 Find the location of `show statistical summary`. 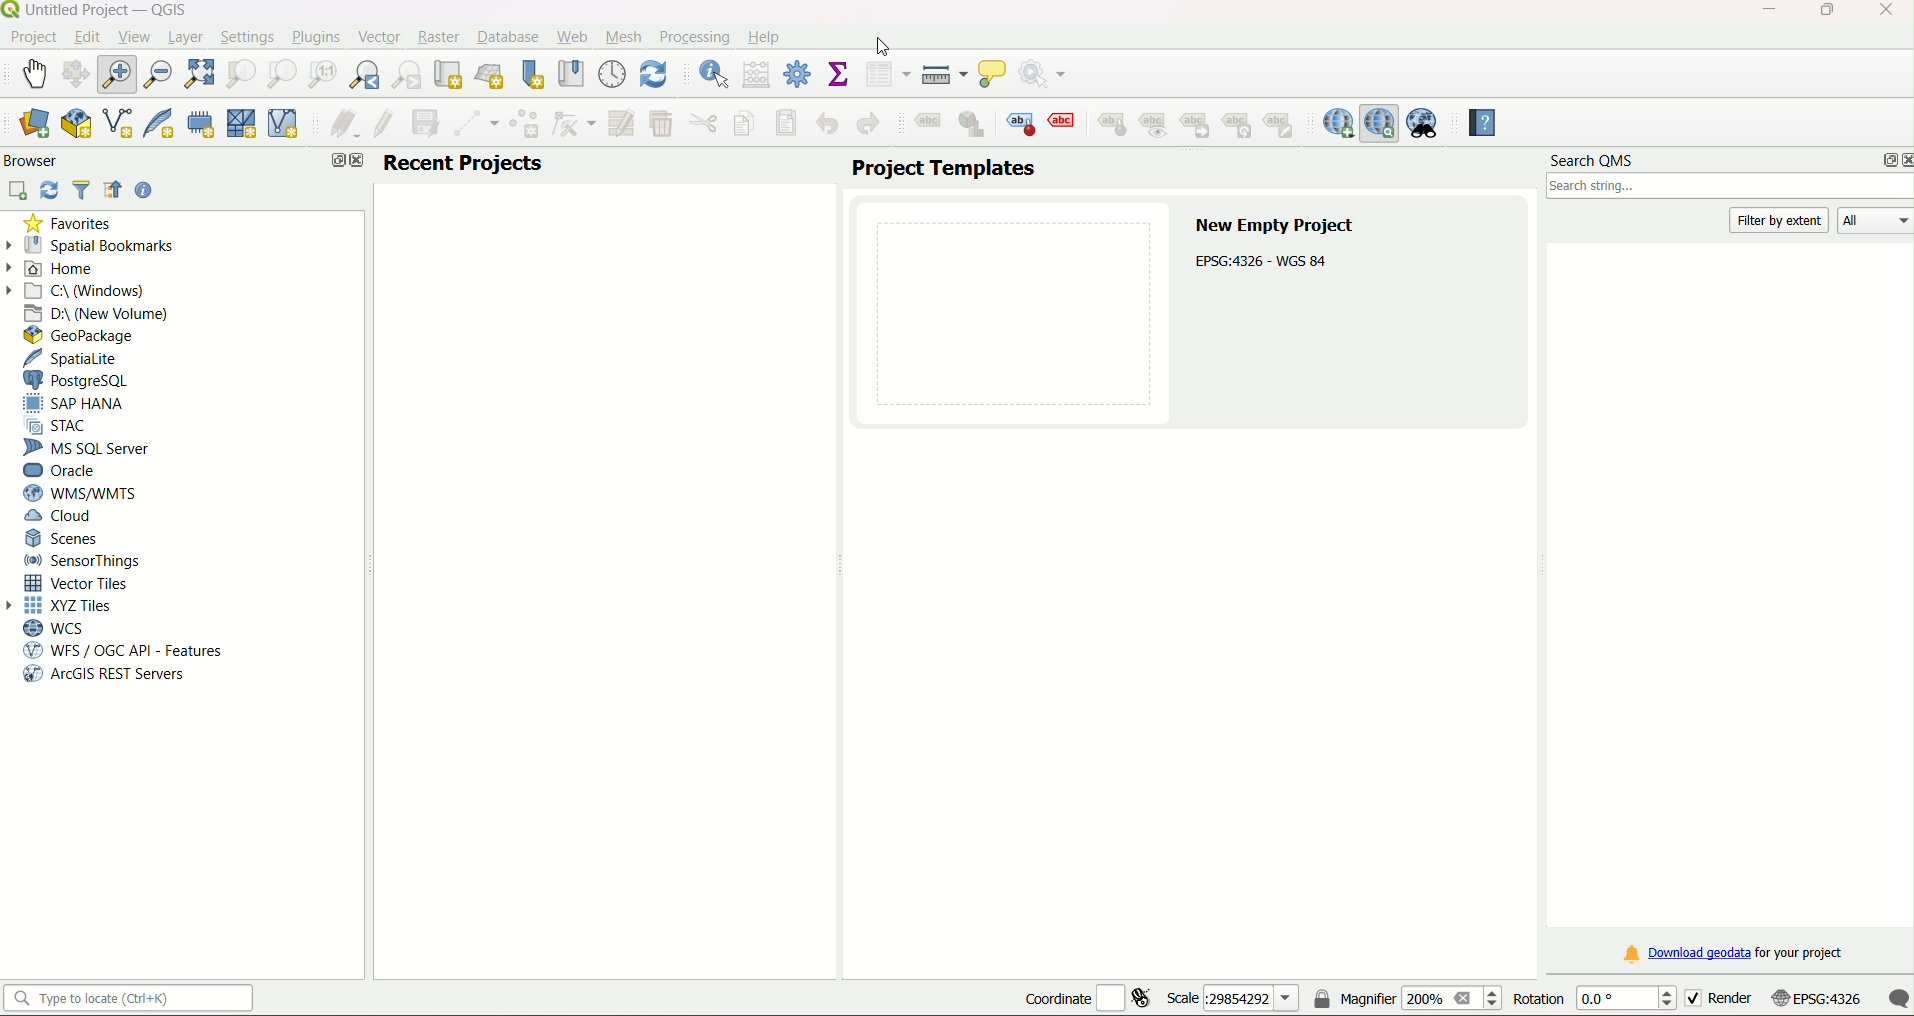

show statistical summary is located at coordinates (839, 75).